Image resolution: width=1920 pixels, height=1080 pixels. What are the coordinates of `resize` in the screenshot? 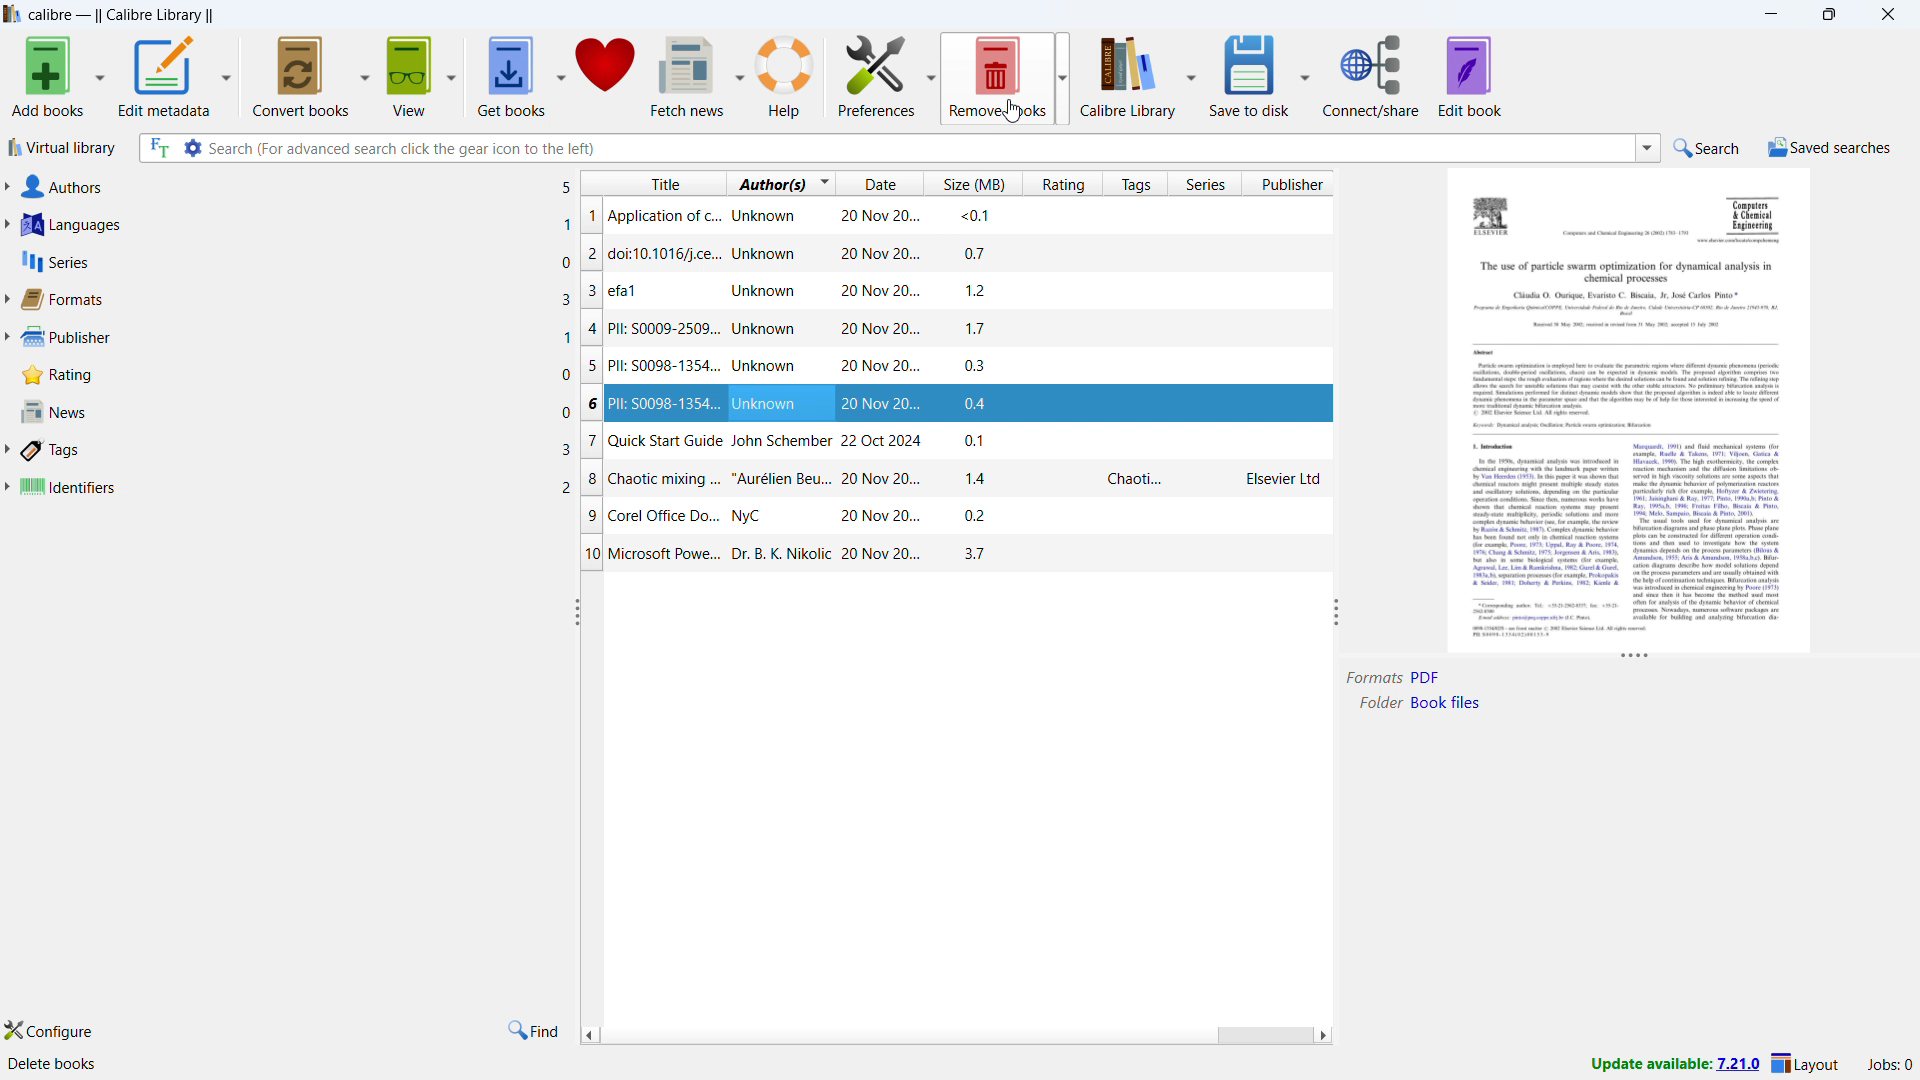 It's located at (577, 612).